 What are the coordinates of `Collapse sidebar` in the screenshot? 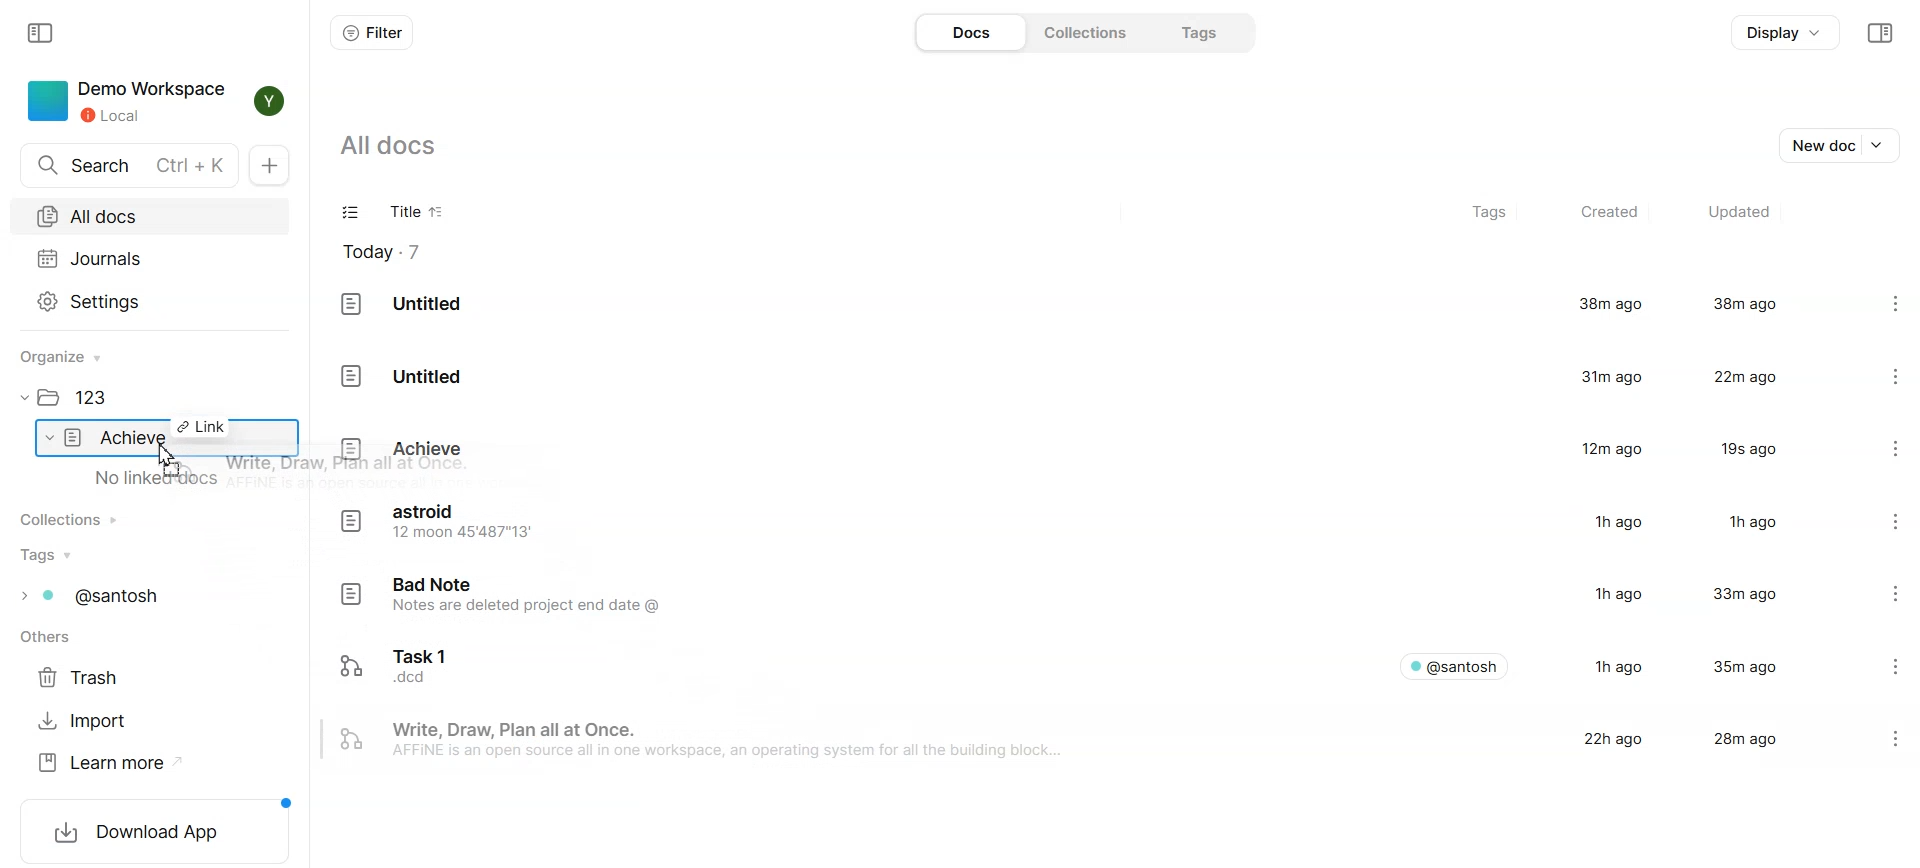 It's located at (43, 31).